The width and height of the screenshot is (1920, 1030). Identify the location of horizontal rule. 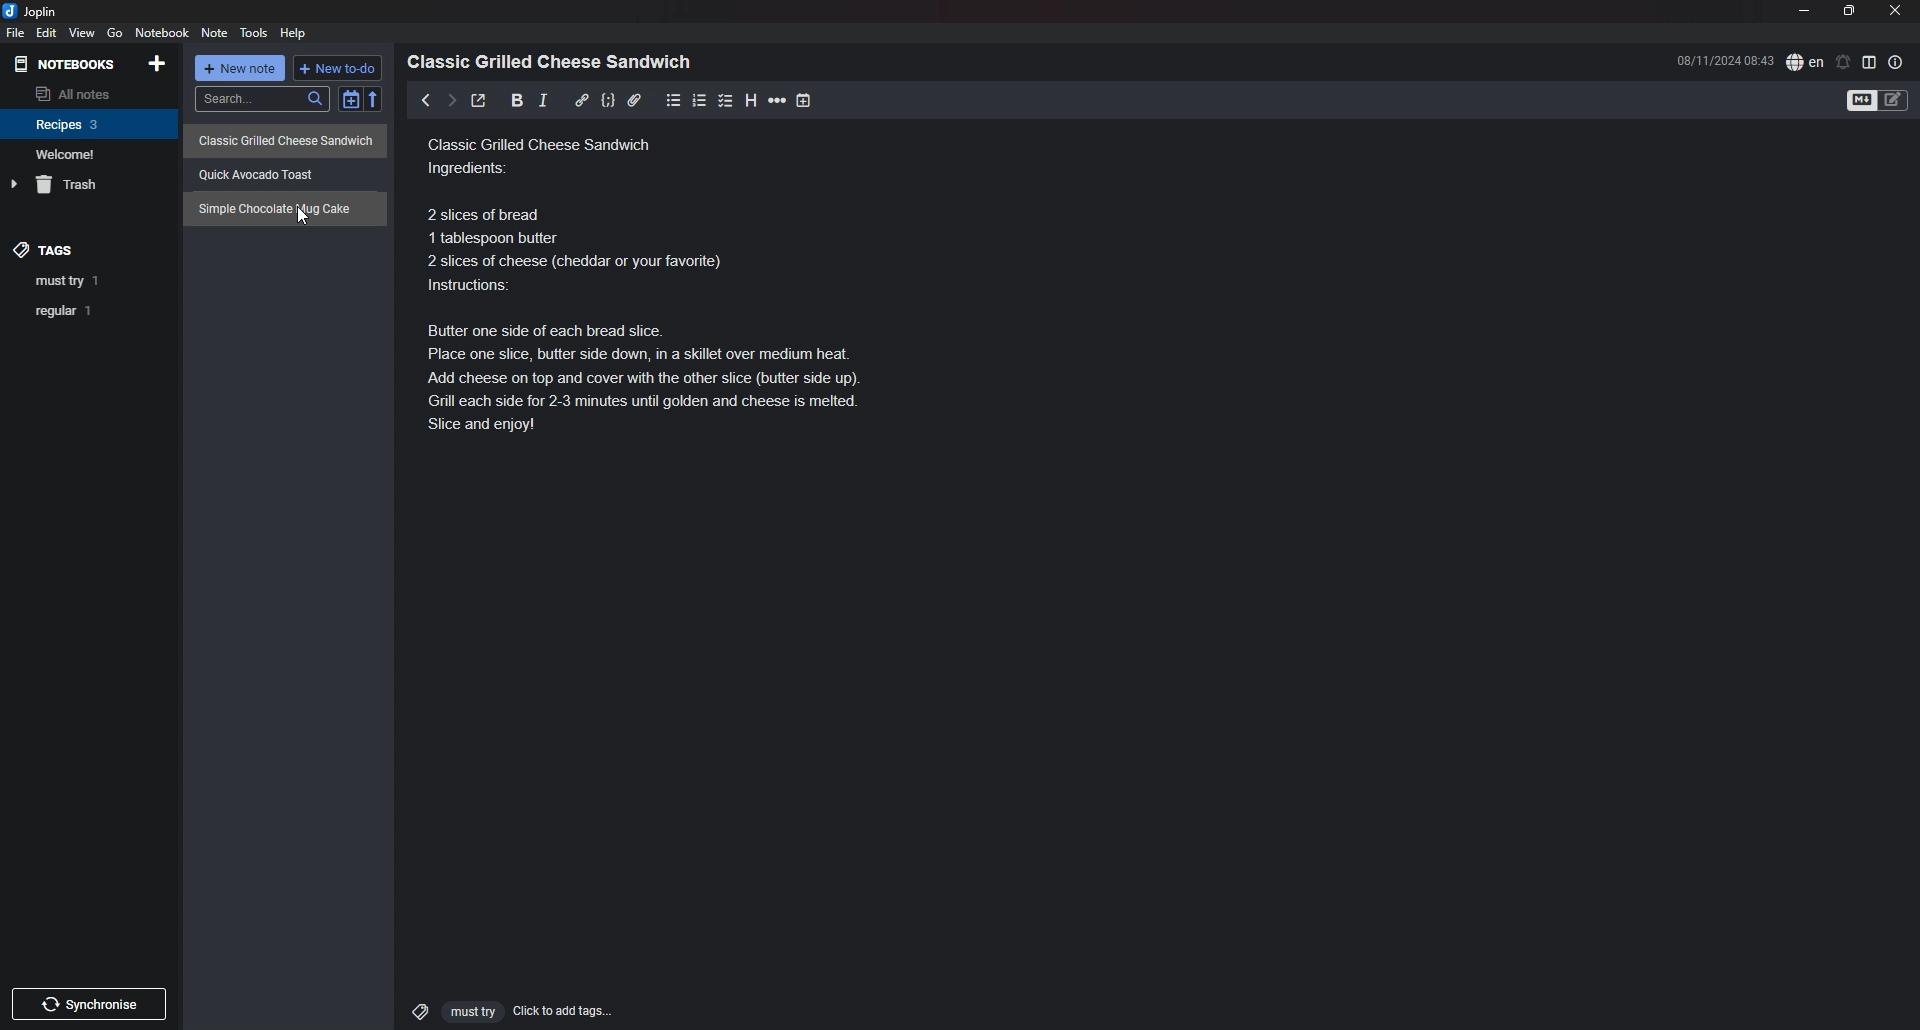
(778, 100).